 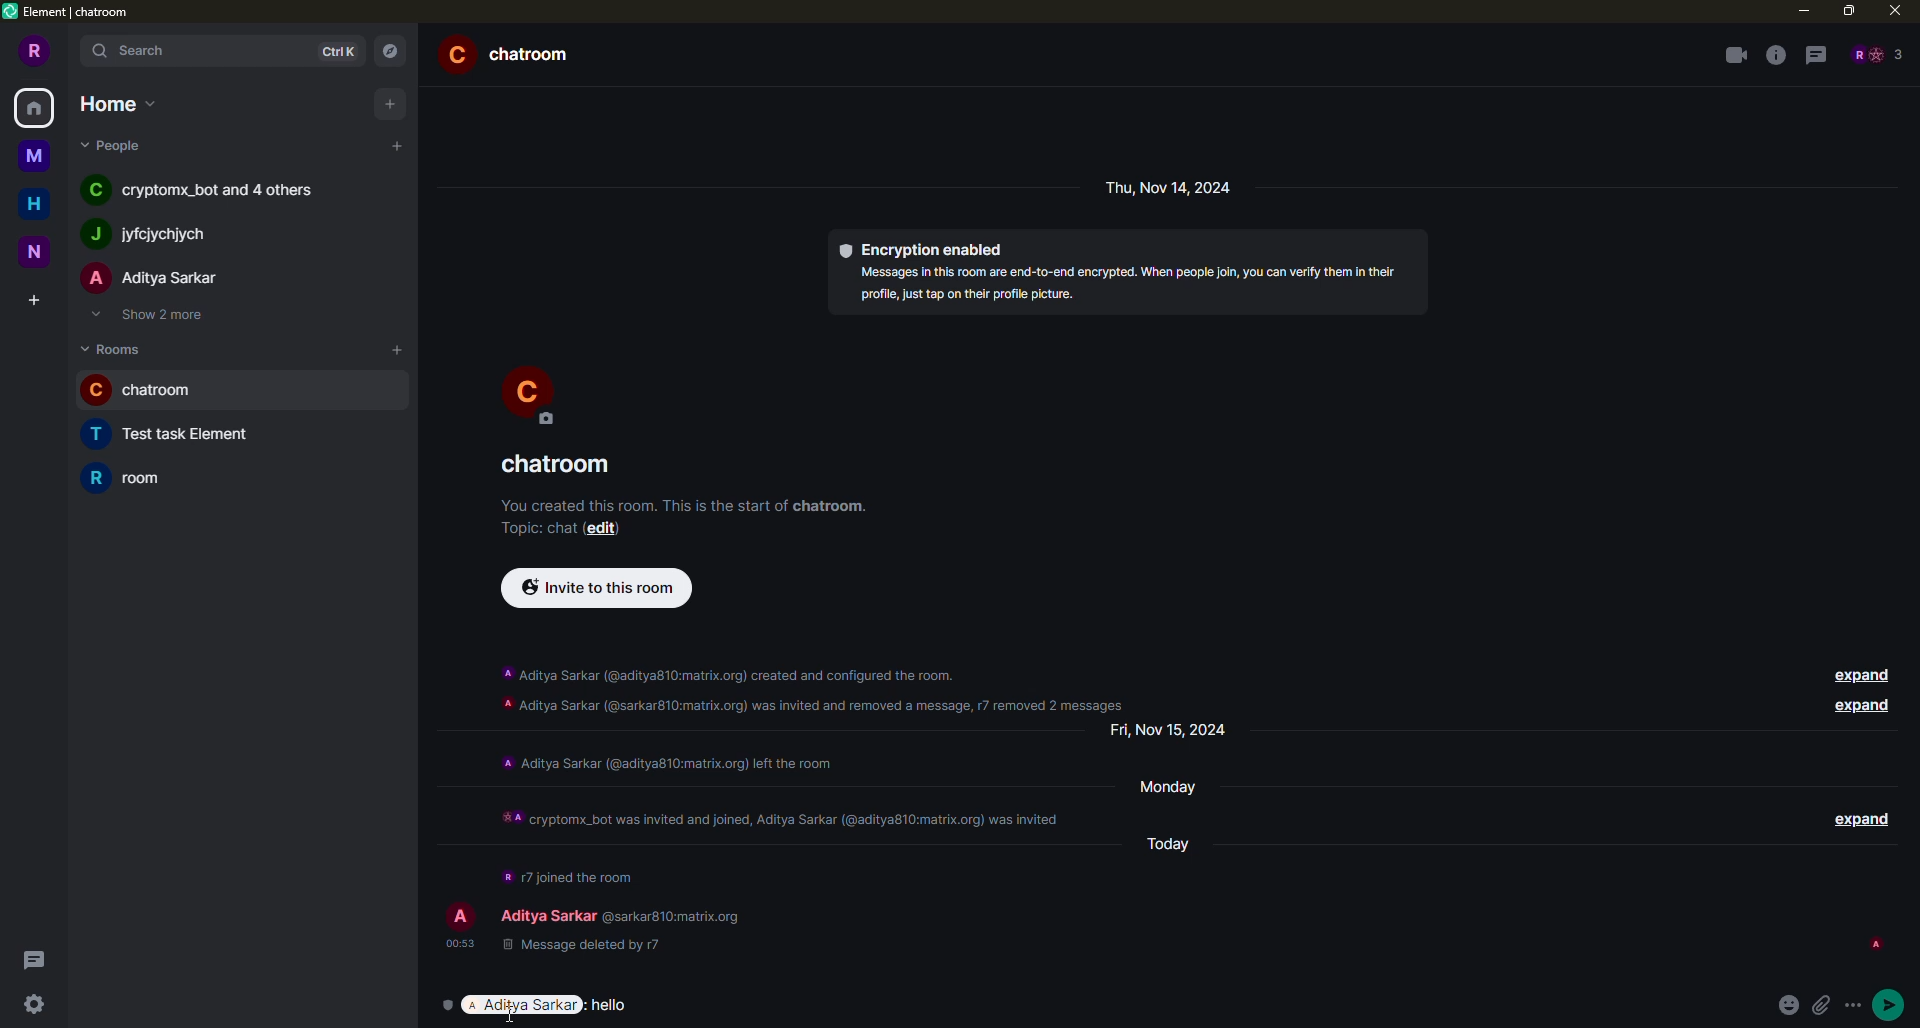 I want to click on room, so click(x=150, y=391).